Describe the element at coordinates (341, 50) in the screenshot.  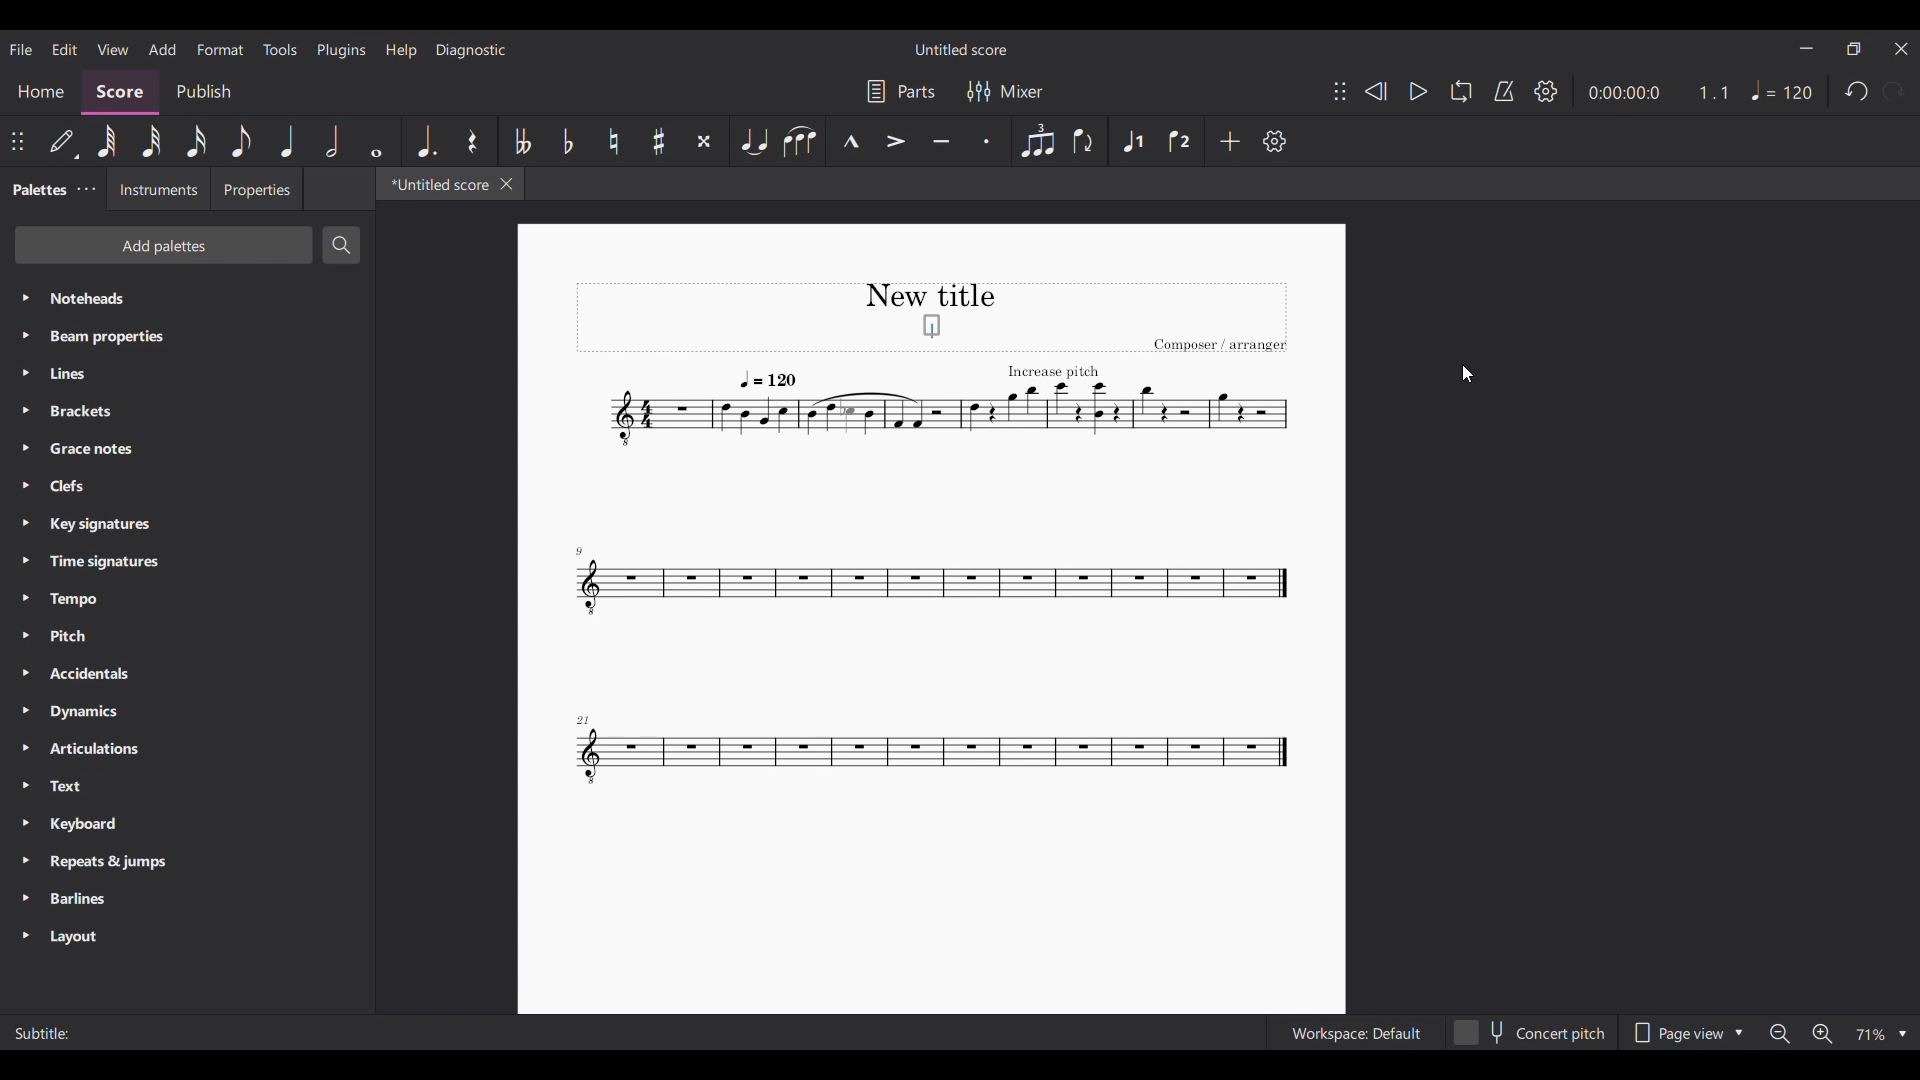
I see `Plugins menu` at that location.